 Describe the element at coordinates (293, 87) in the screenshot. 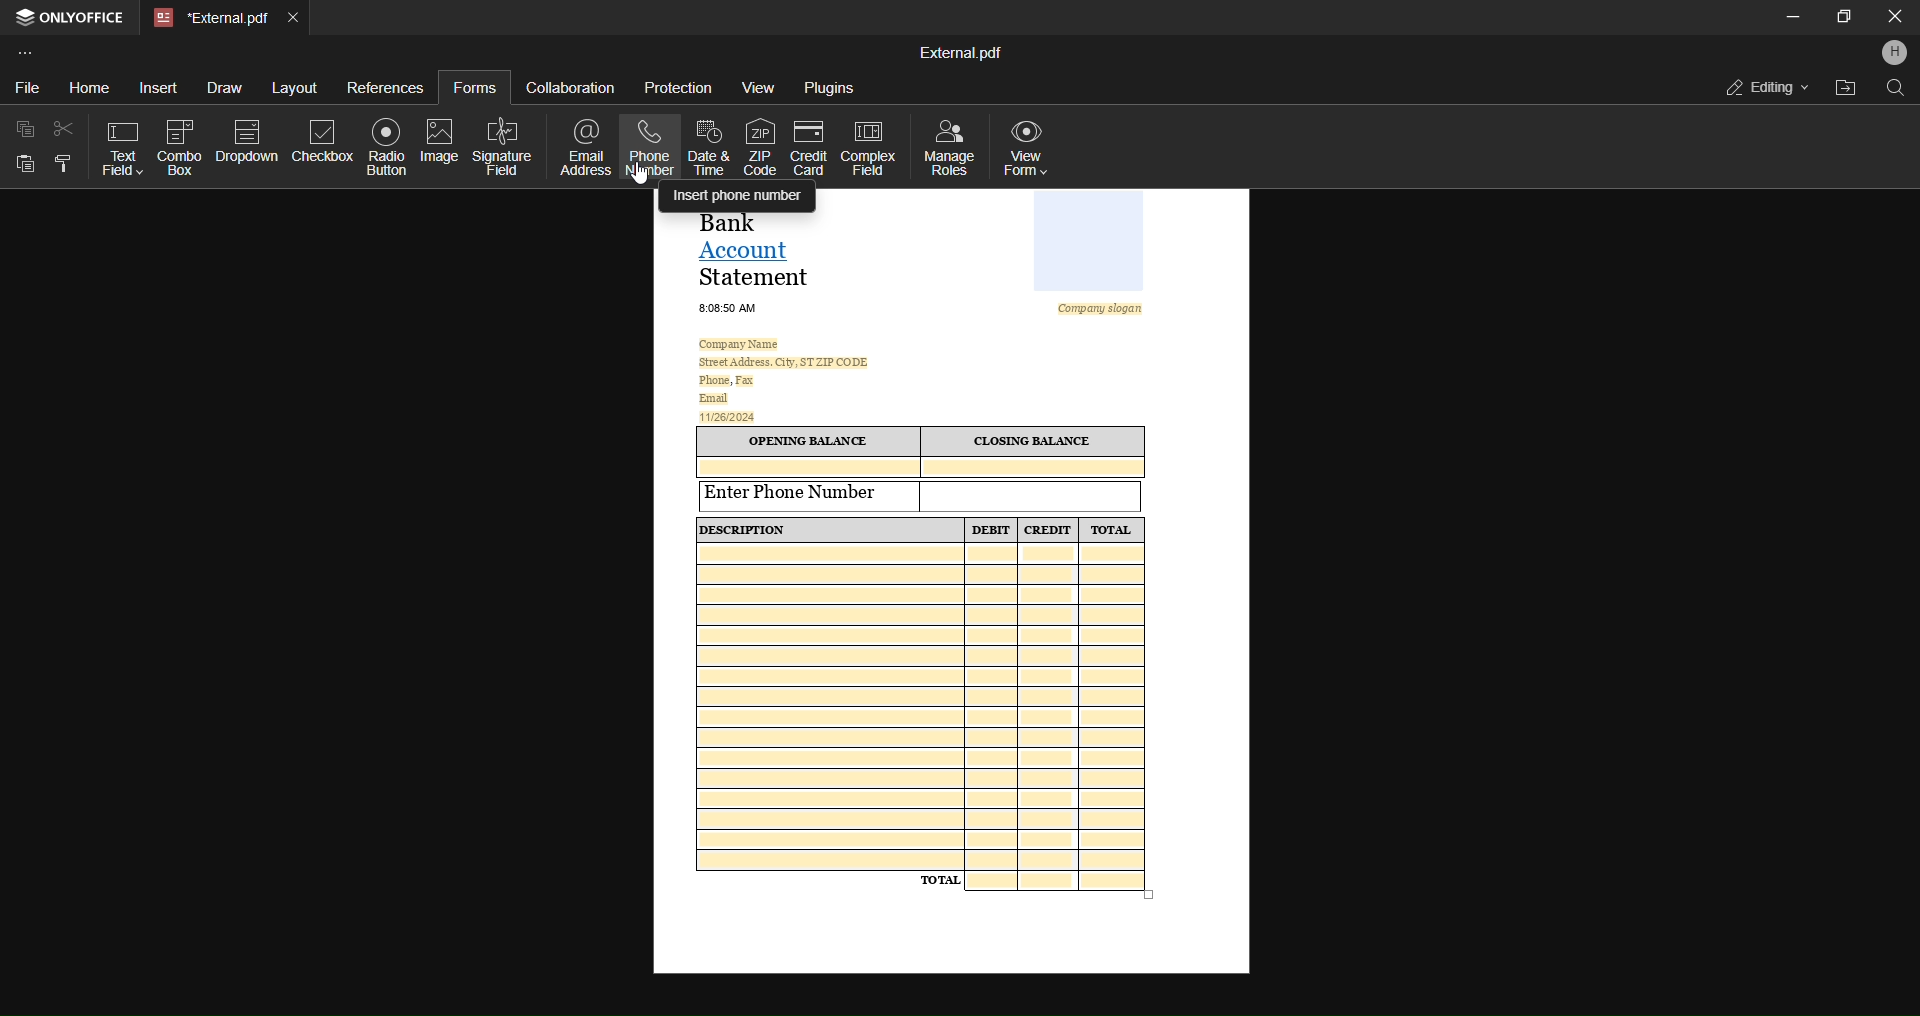

I see `layout` at that location.